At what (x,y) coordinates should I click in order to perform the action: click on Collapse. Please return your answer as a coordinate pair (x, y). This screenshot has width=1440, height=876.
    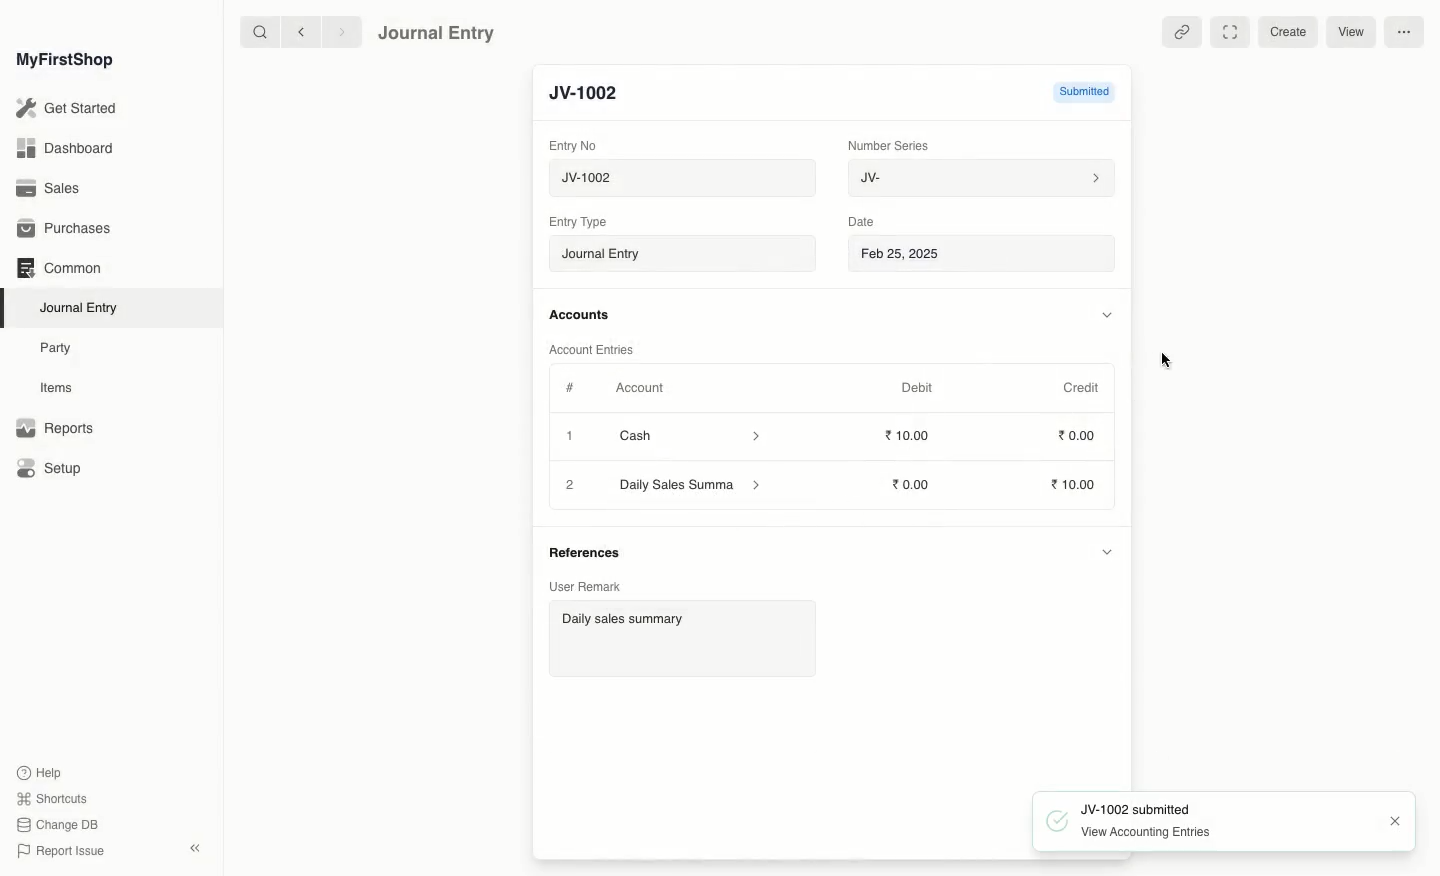
    Looking at the image, I should click on (195, 848).